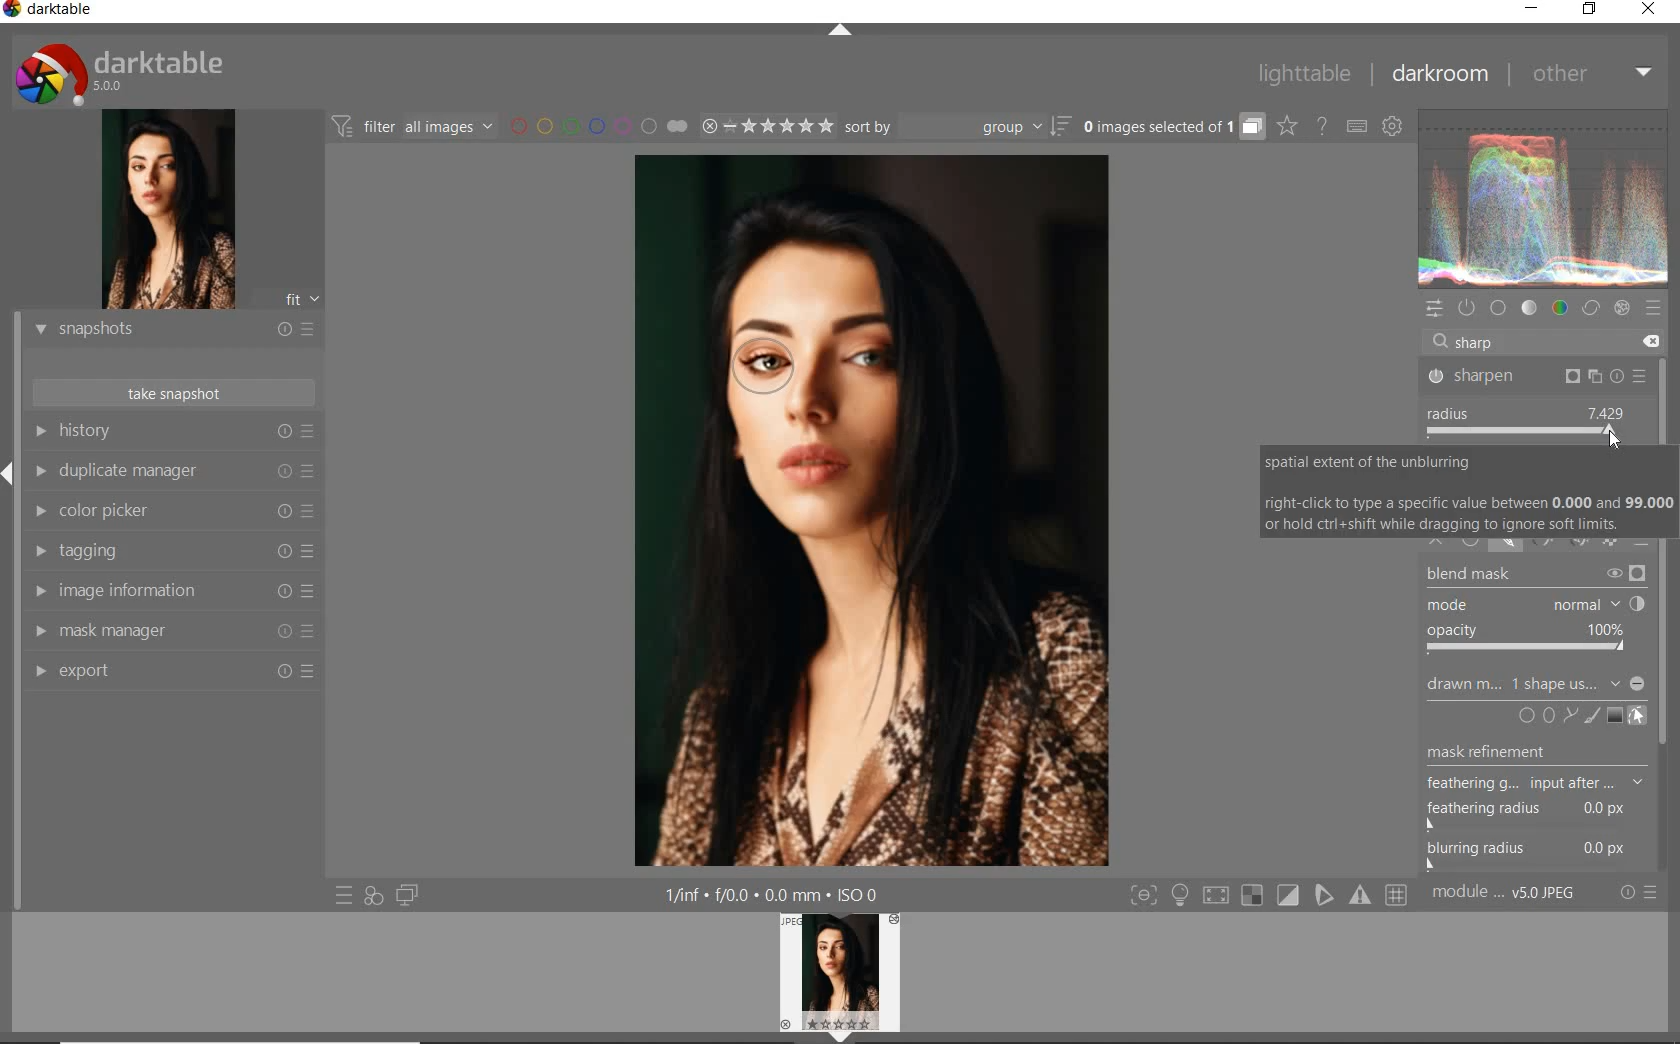 This screenshot has height=1044, width=1680. What do you see at coordinates (169, 212) in the screenshot?
I see `image preview` at bounding box center [169, 212].